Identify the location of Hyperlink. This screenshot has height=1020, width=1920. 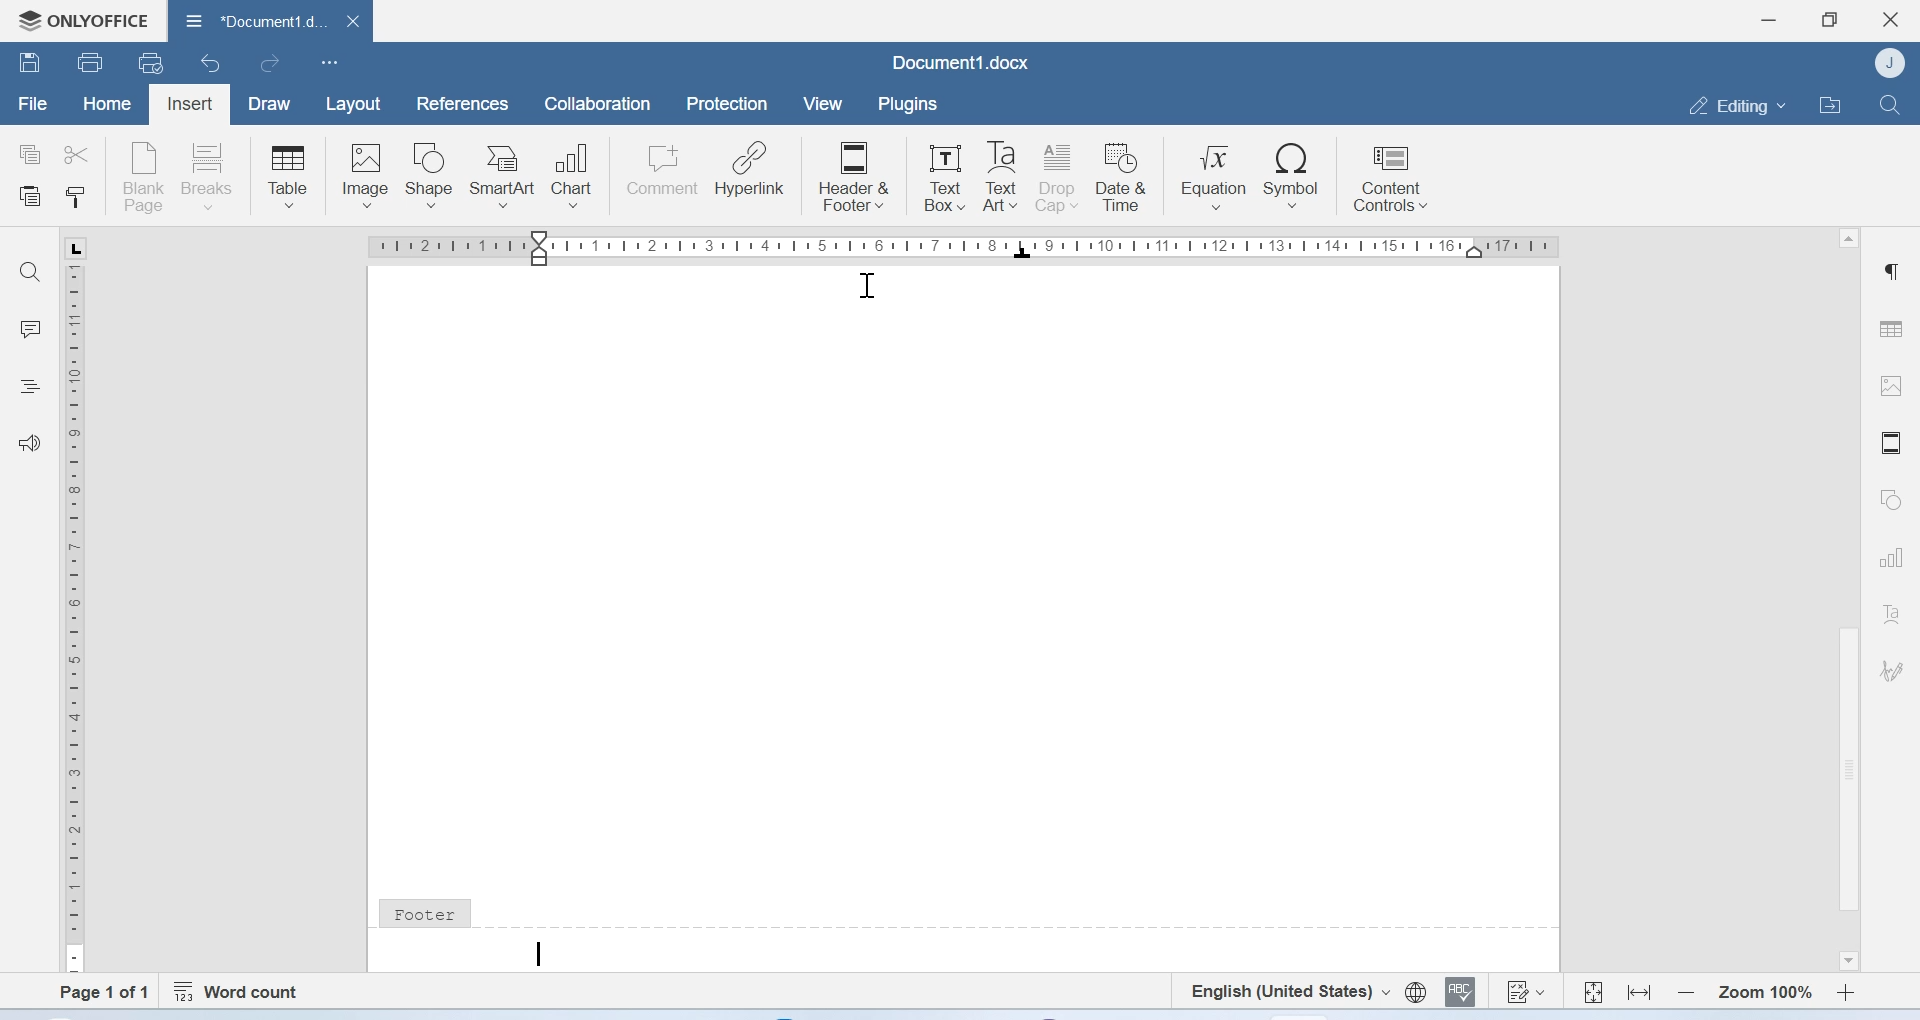
(751, 172).